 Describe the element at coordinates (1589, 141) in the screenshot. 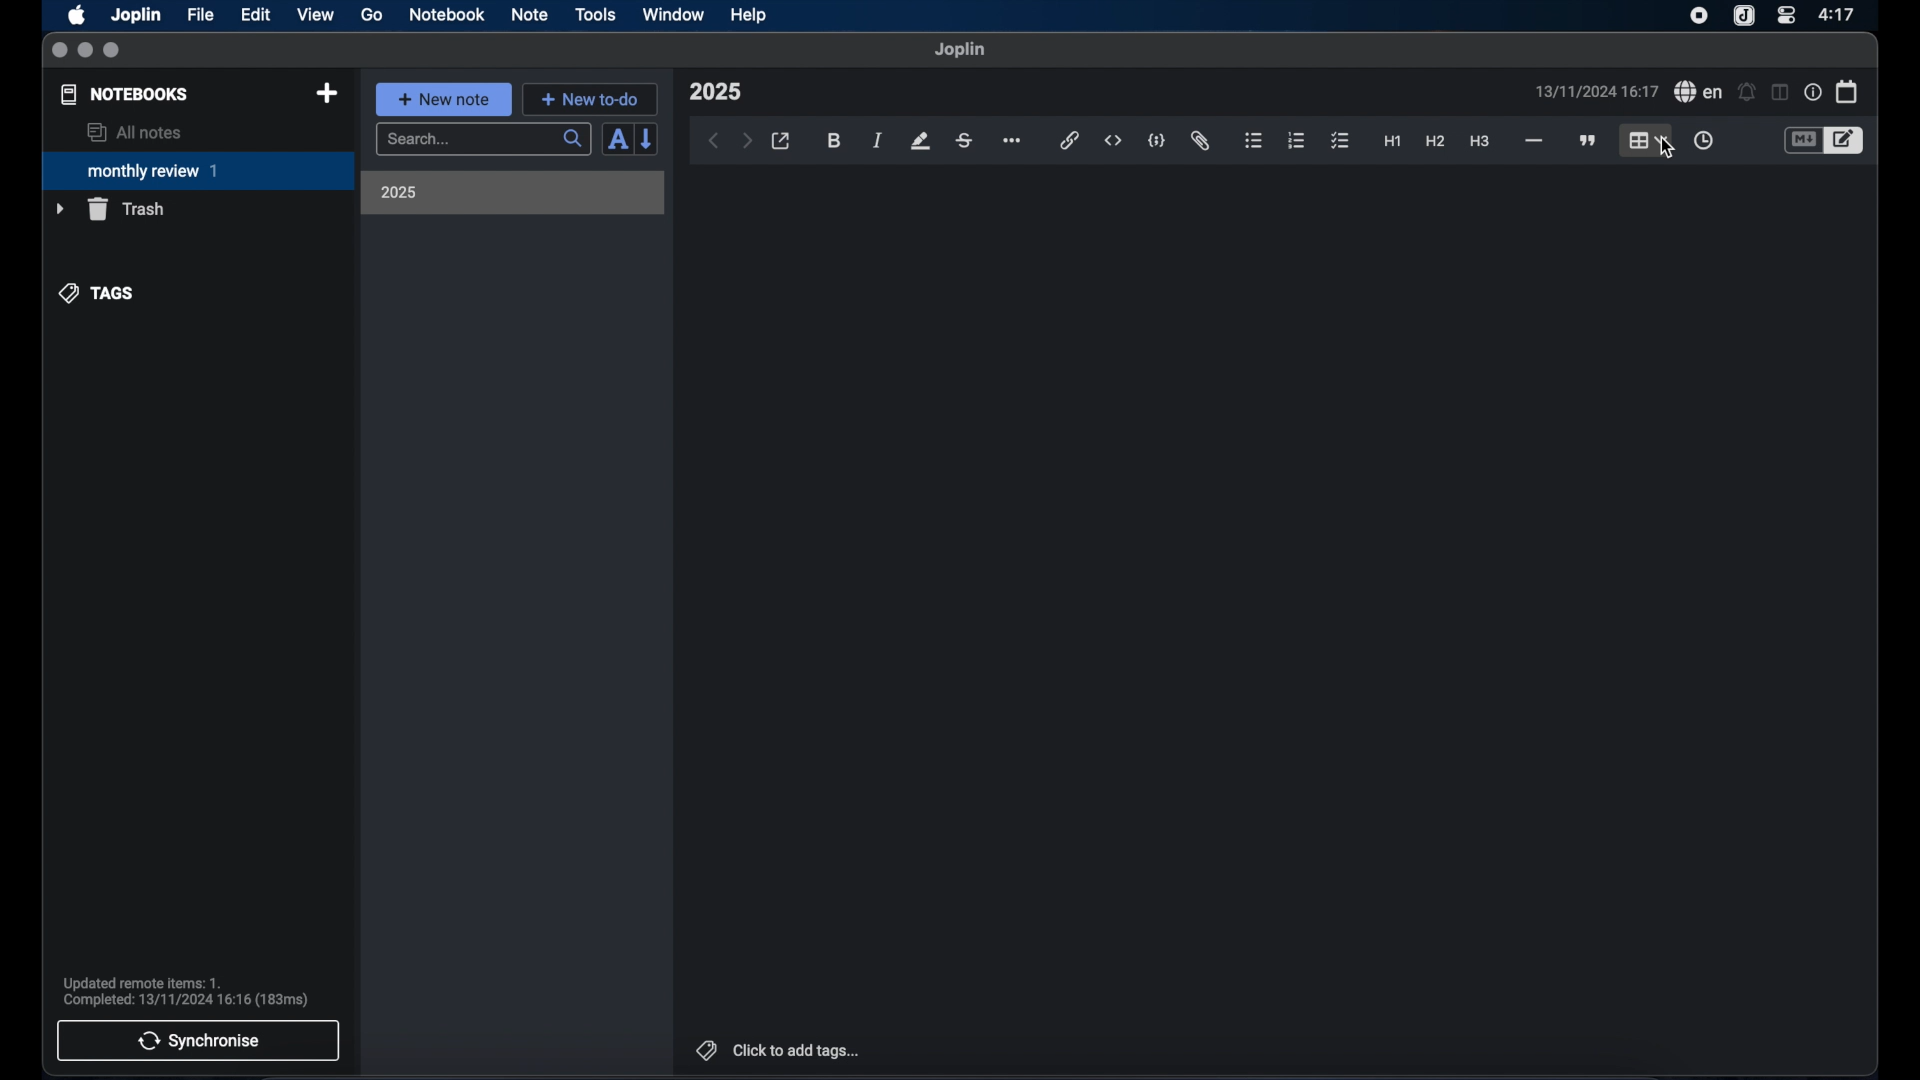

I see `block quotes` at that location.